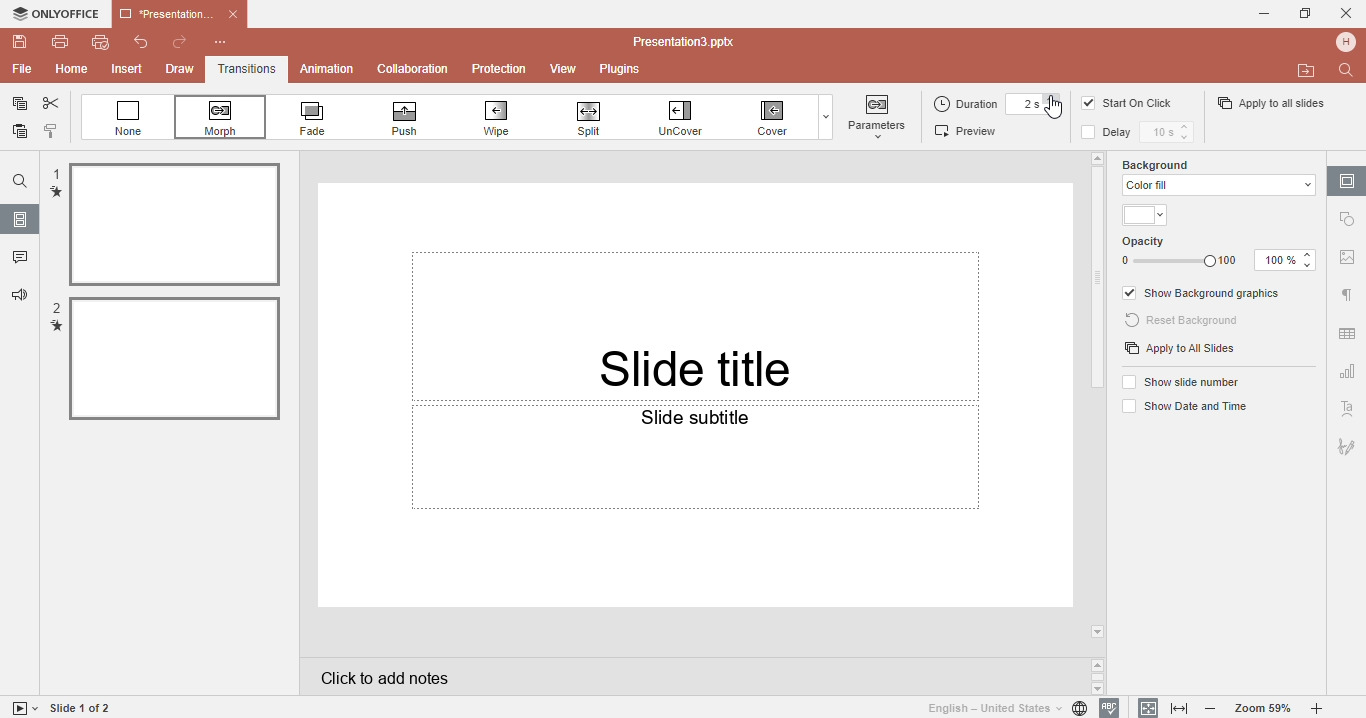 Image resolution: width=1366 pixels, height=718 pixels. Describe the element at coordinates (225, 118) in the screenshot. I see `Morph` at that location.